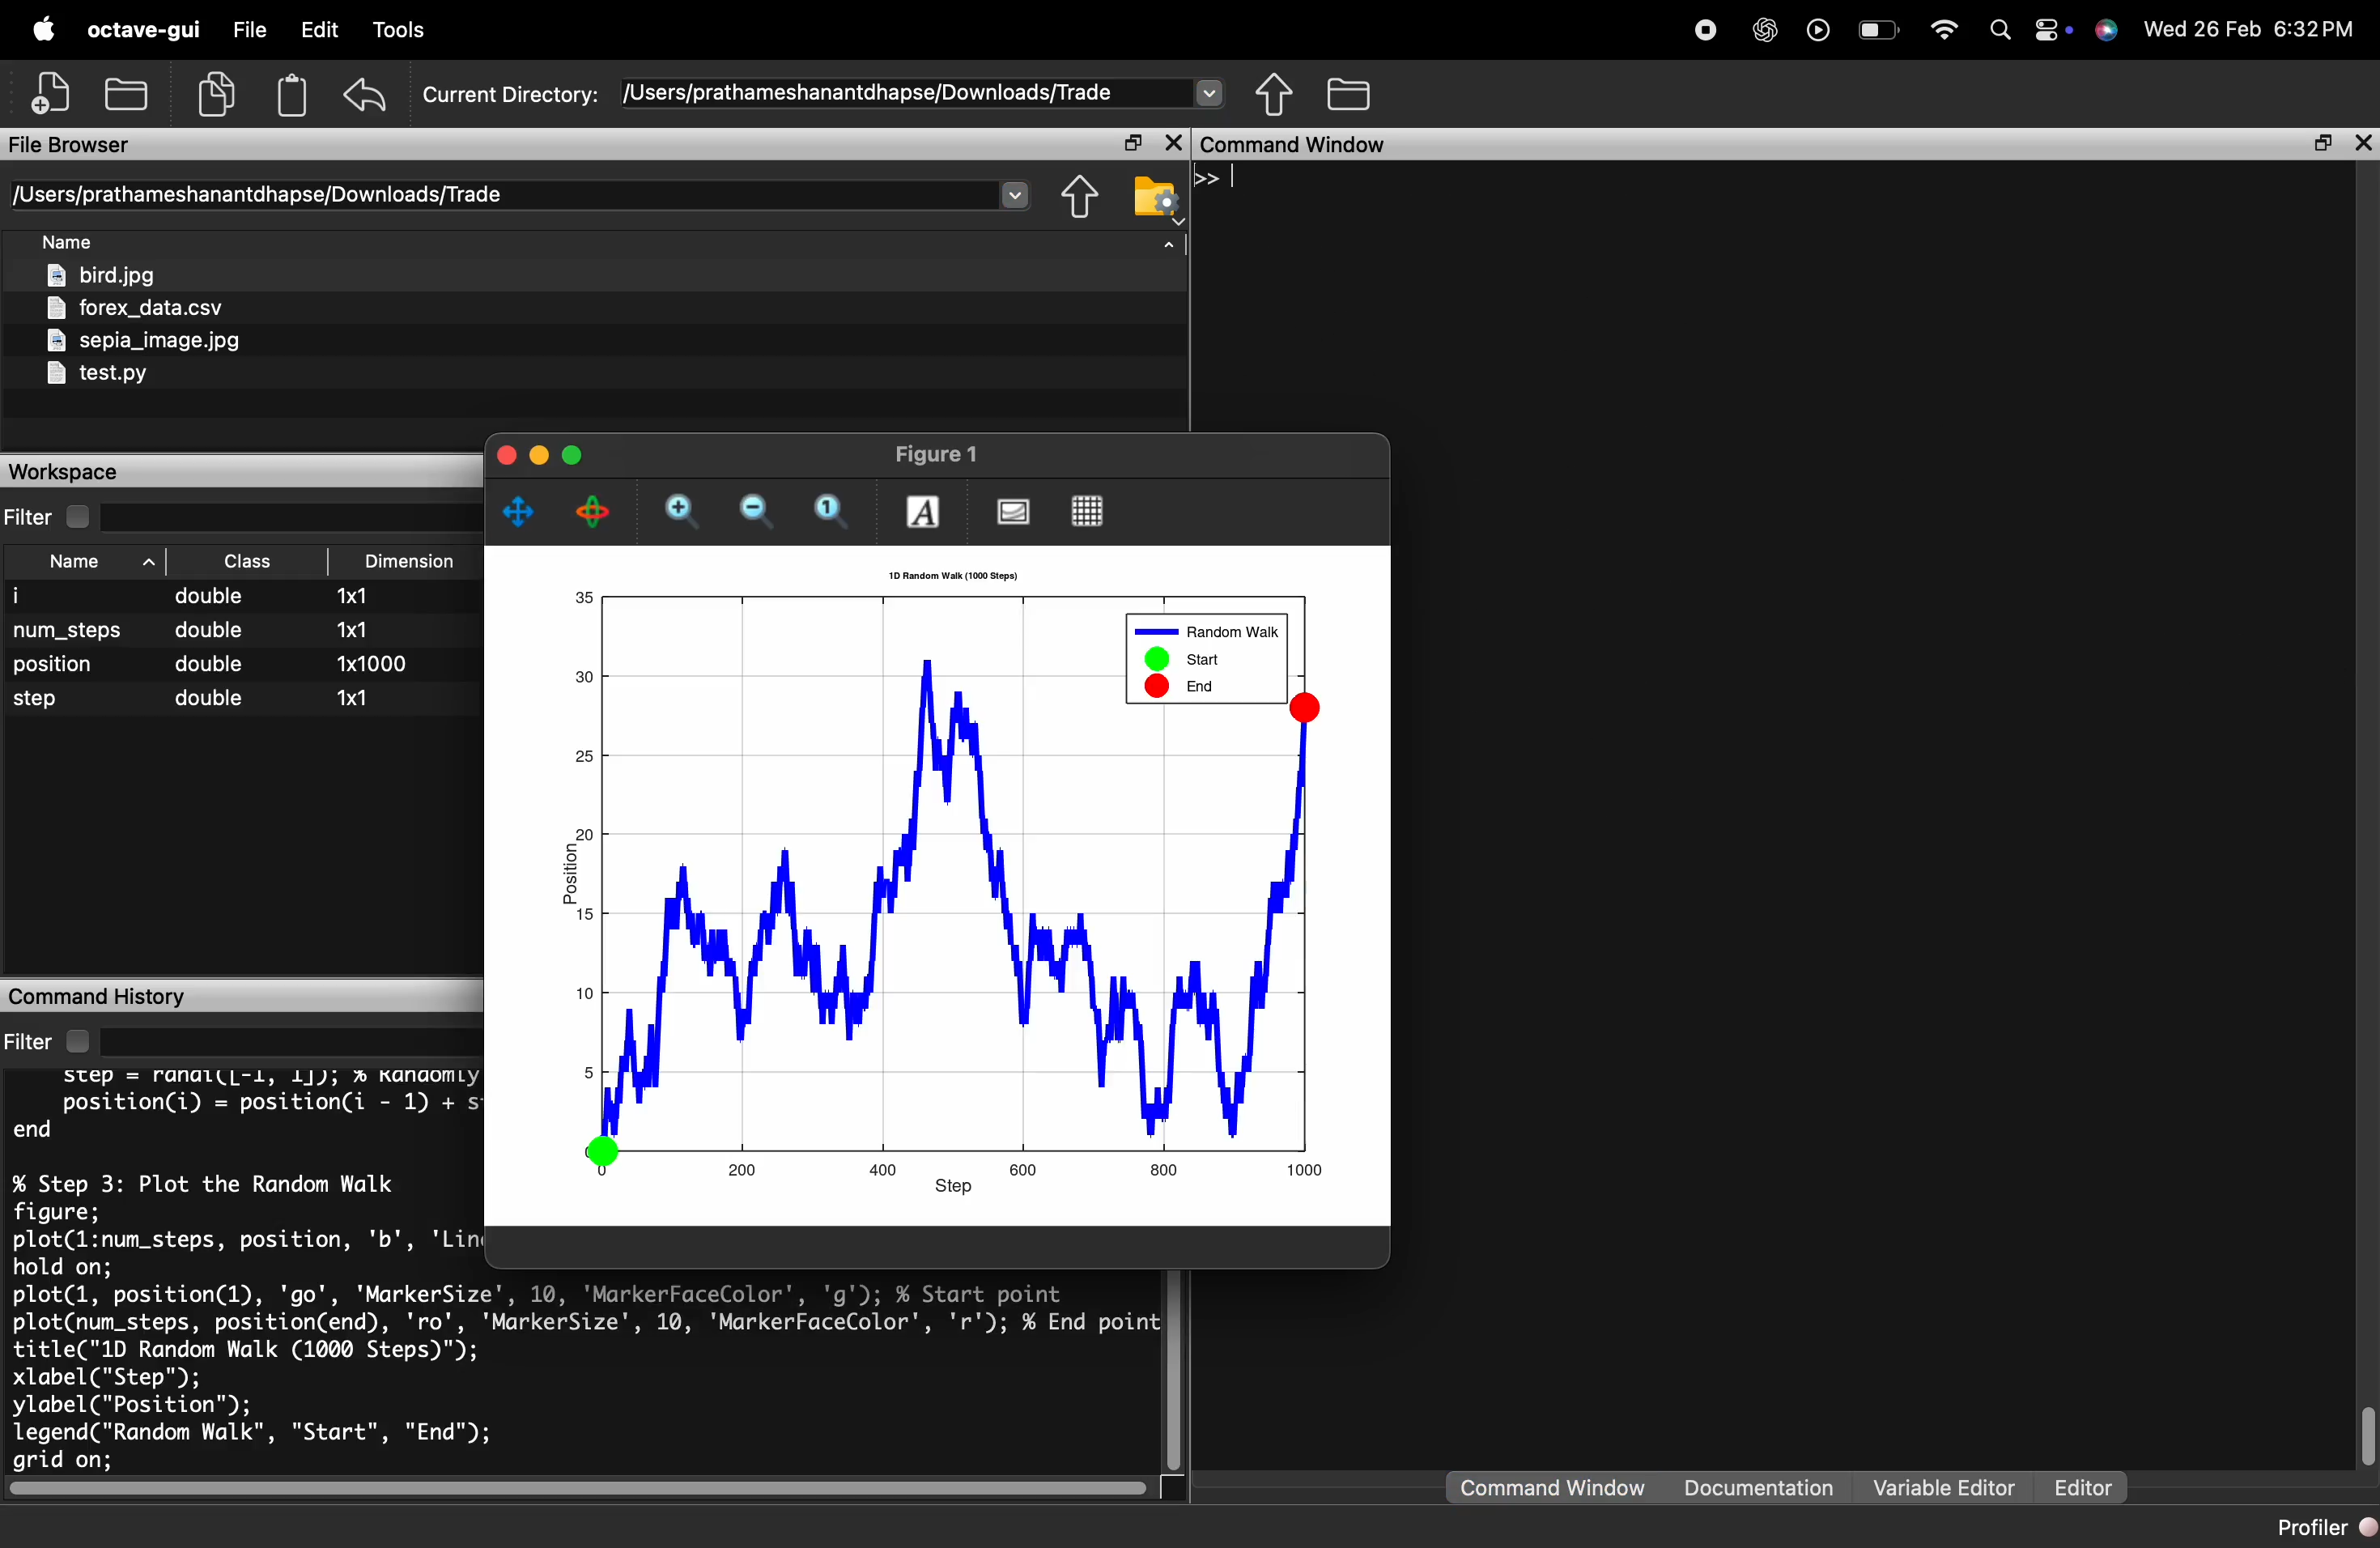  I want to click on action center, so click(2055, 31).